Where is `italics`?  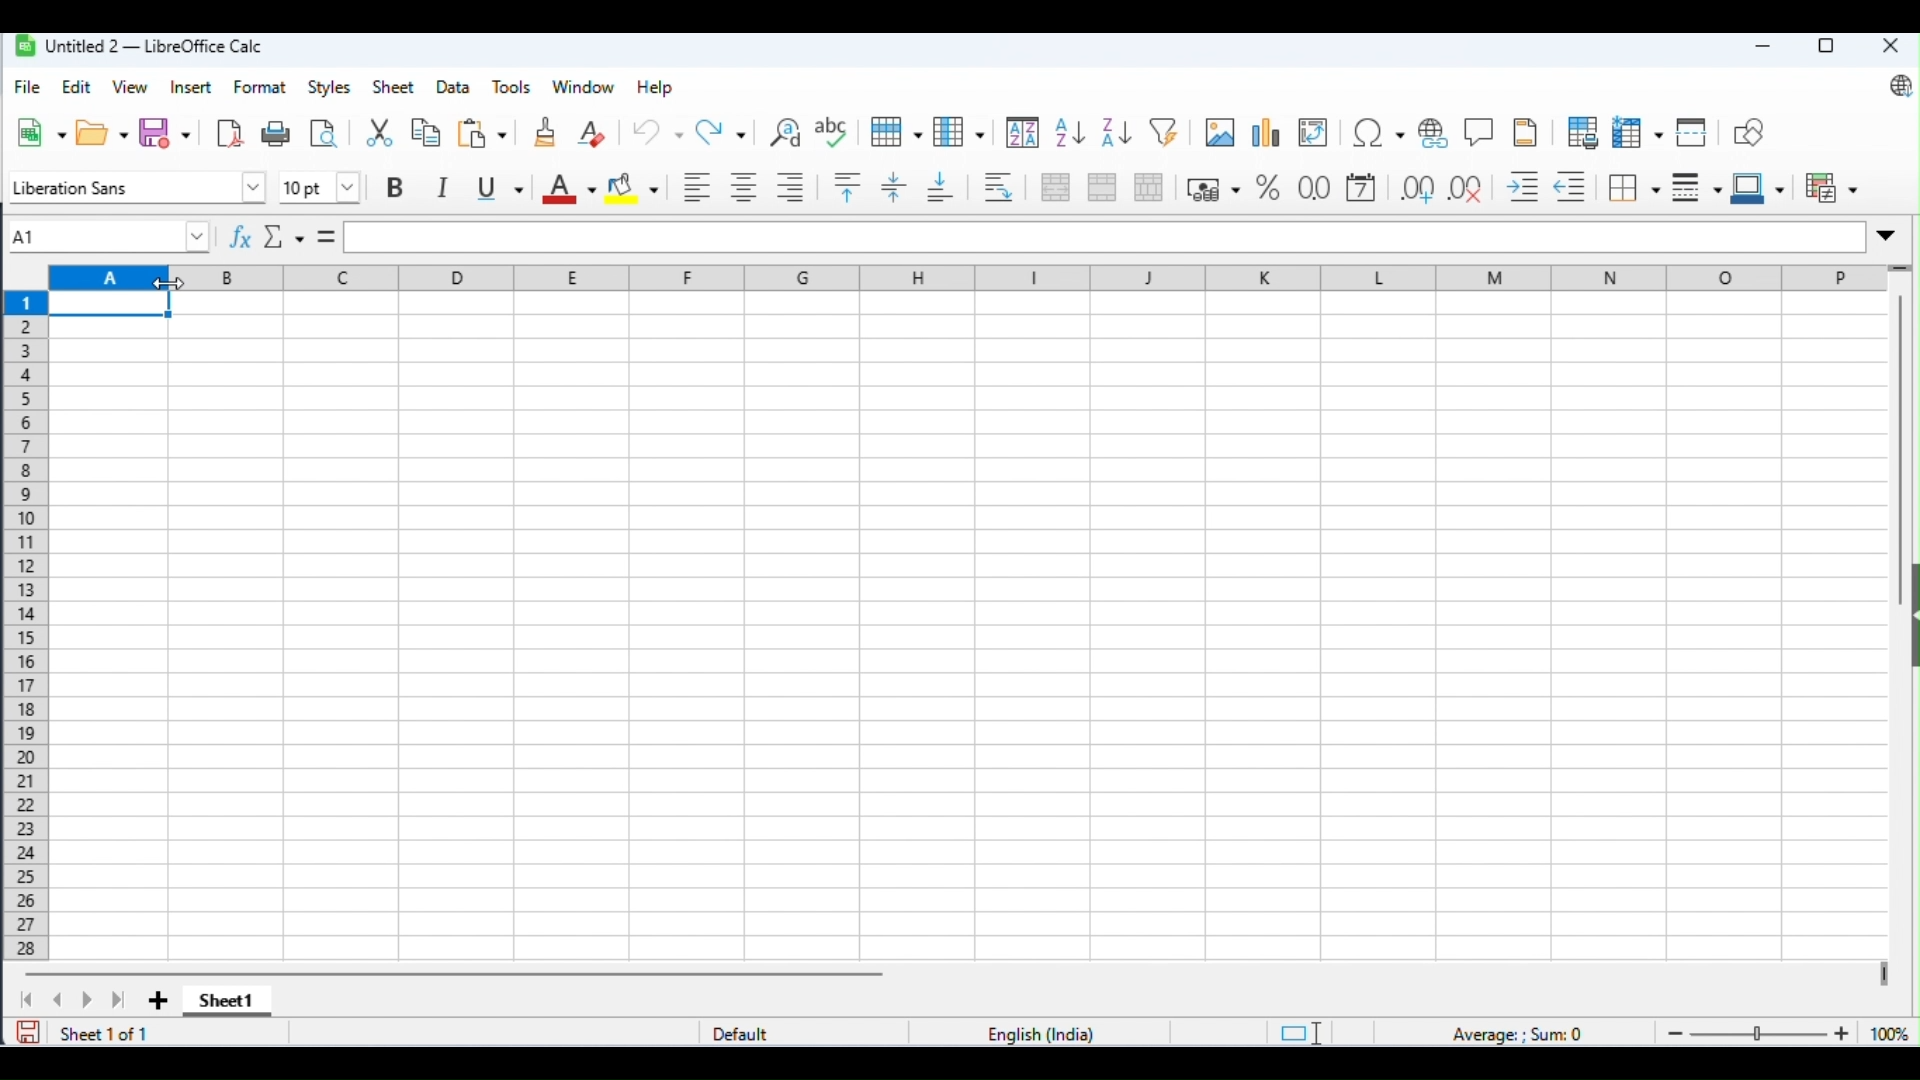 italics is located at coordinates (443, 186).